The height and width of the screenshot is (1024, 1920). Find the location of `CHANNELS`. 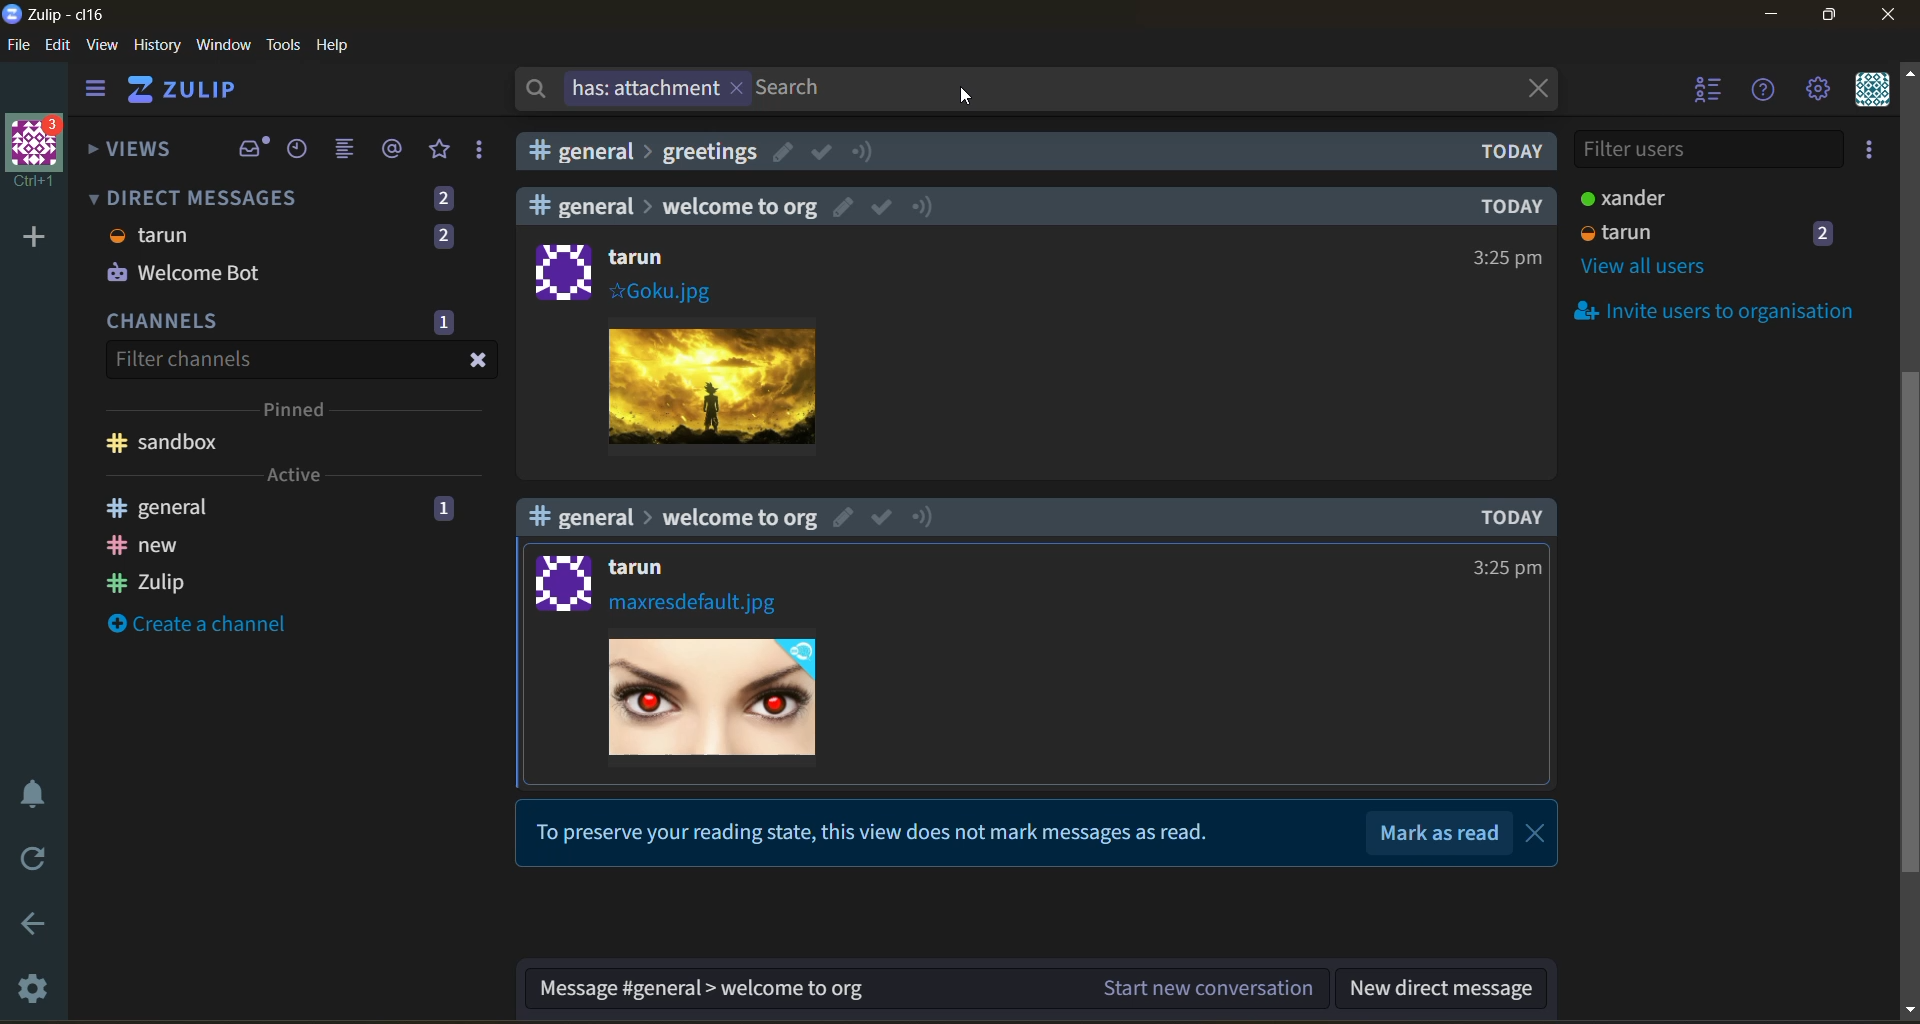

CHANNELS is located at coordinates (166, 324).